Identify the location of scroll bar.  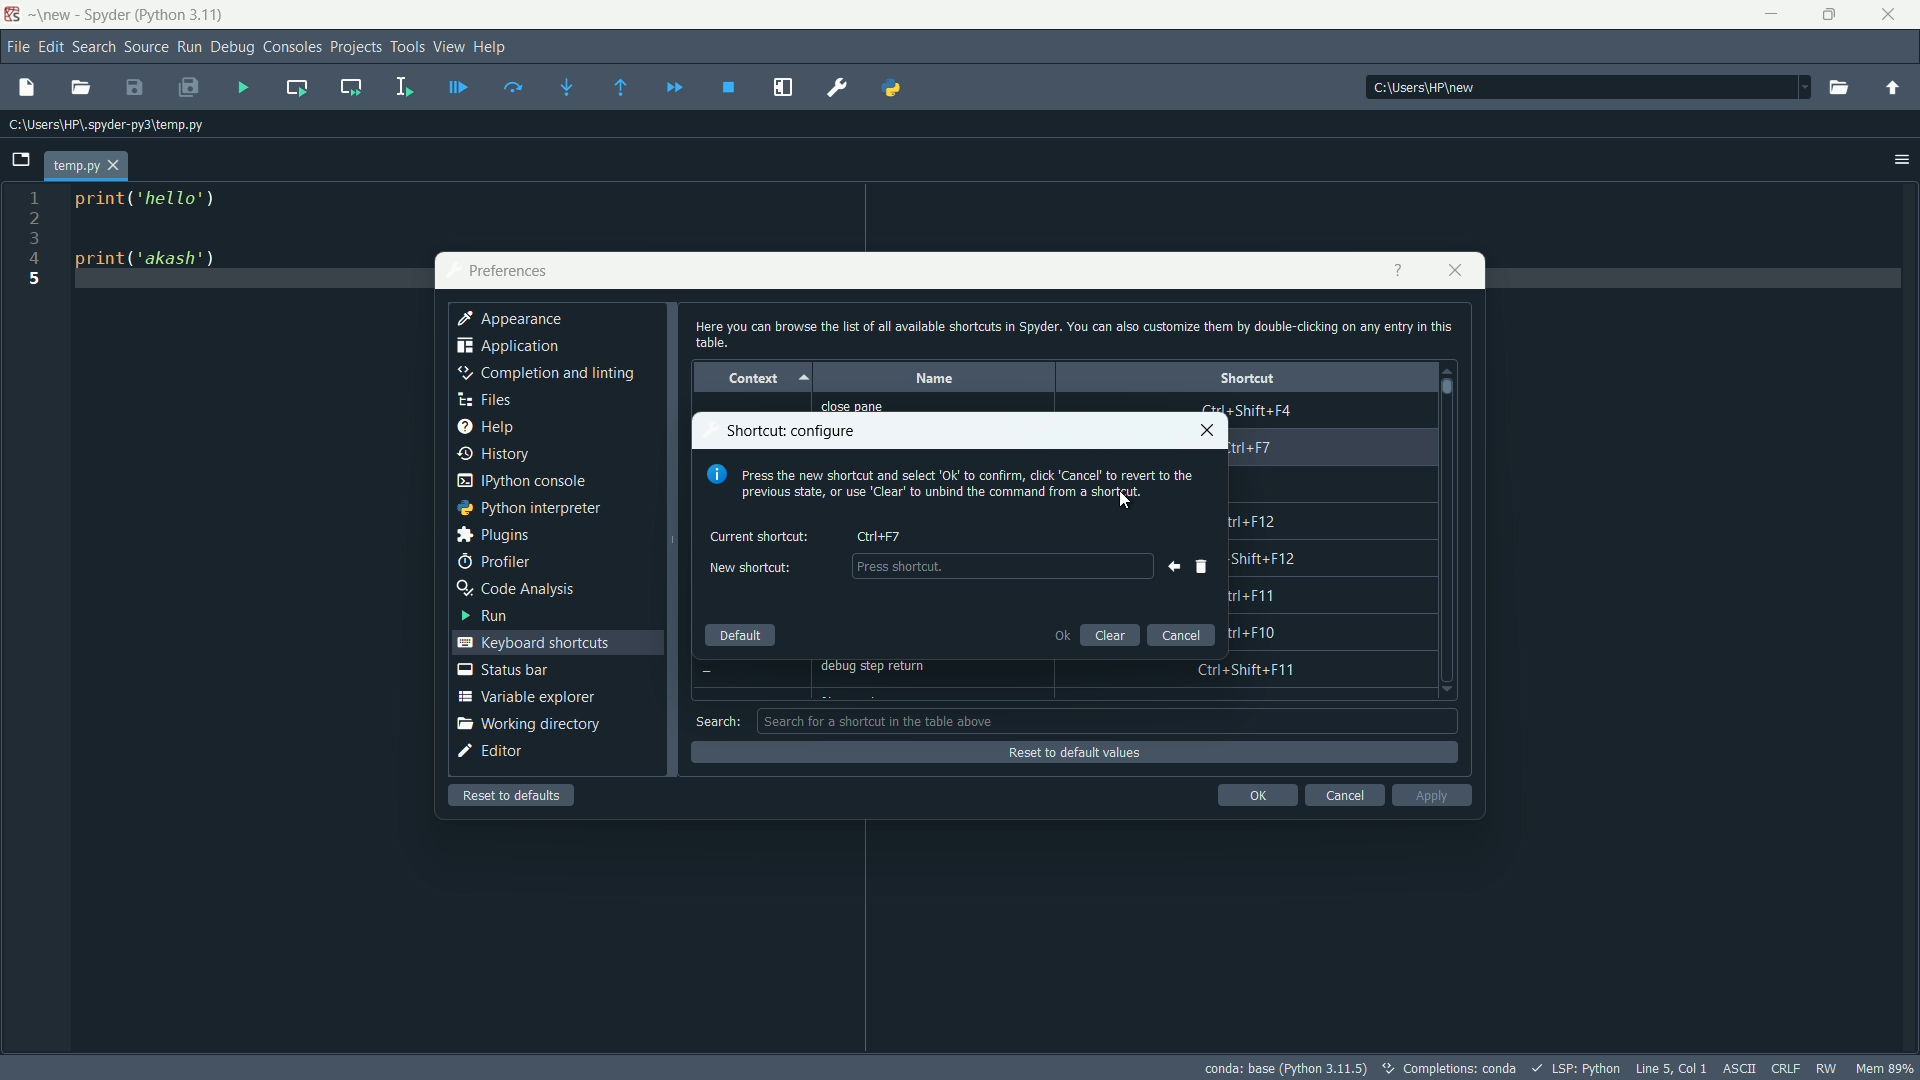
(1449, 386).